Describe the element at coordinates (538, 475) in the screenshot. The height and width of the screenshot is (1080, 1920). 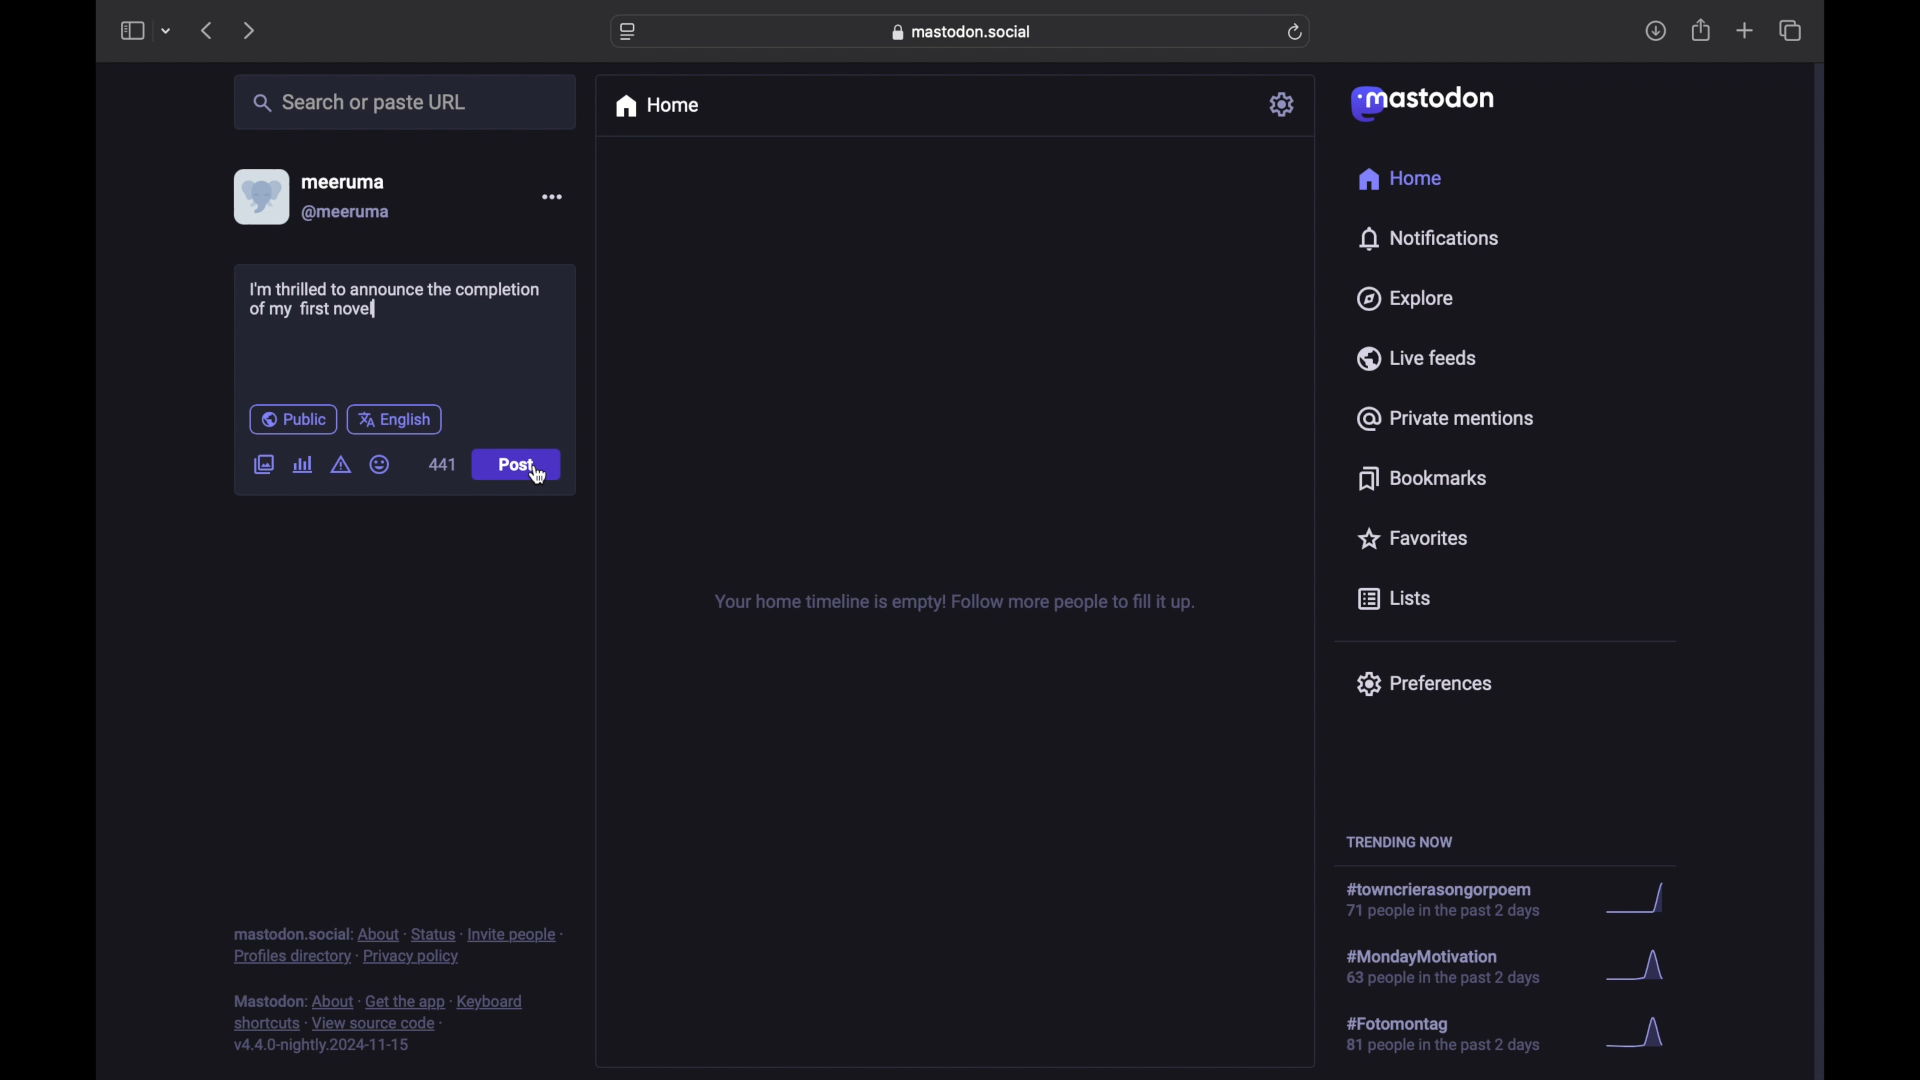
I see `cursor` at that location.